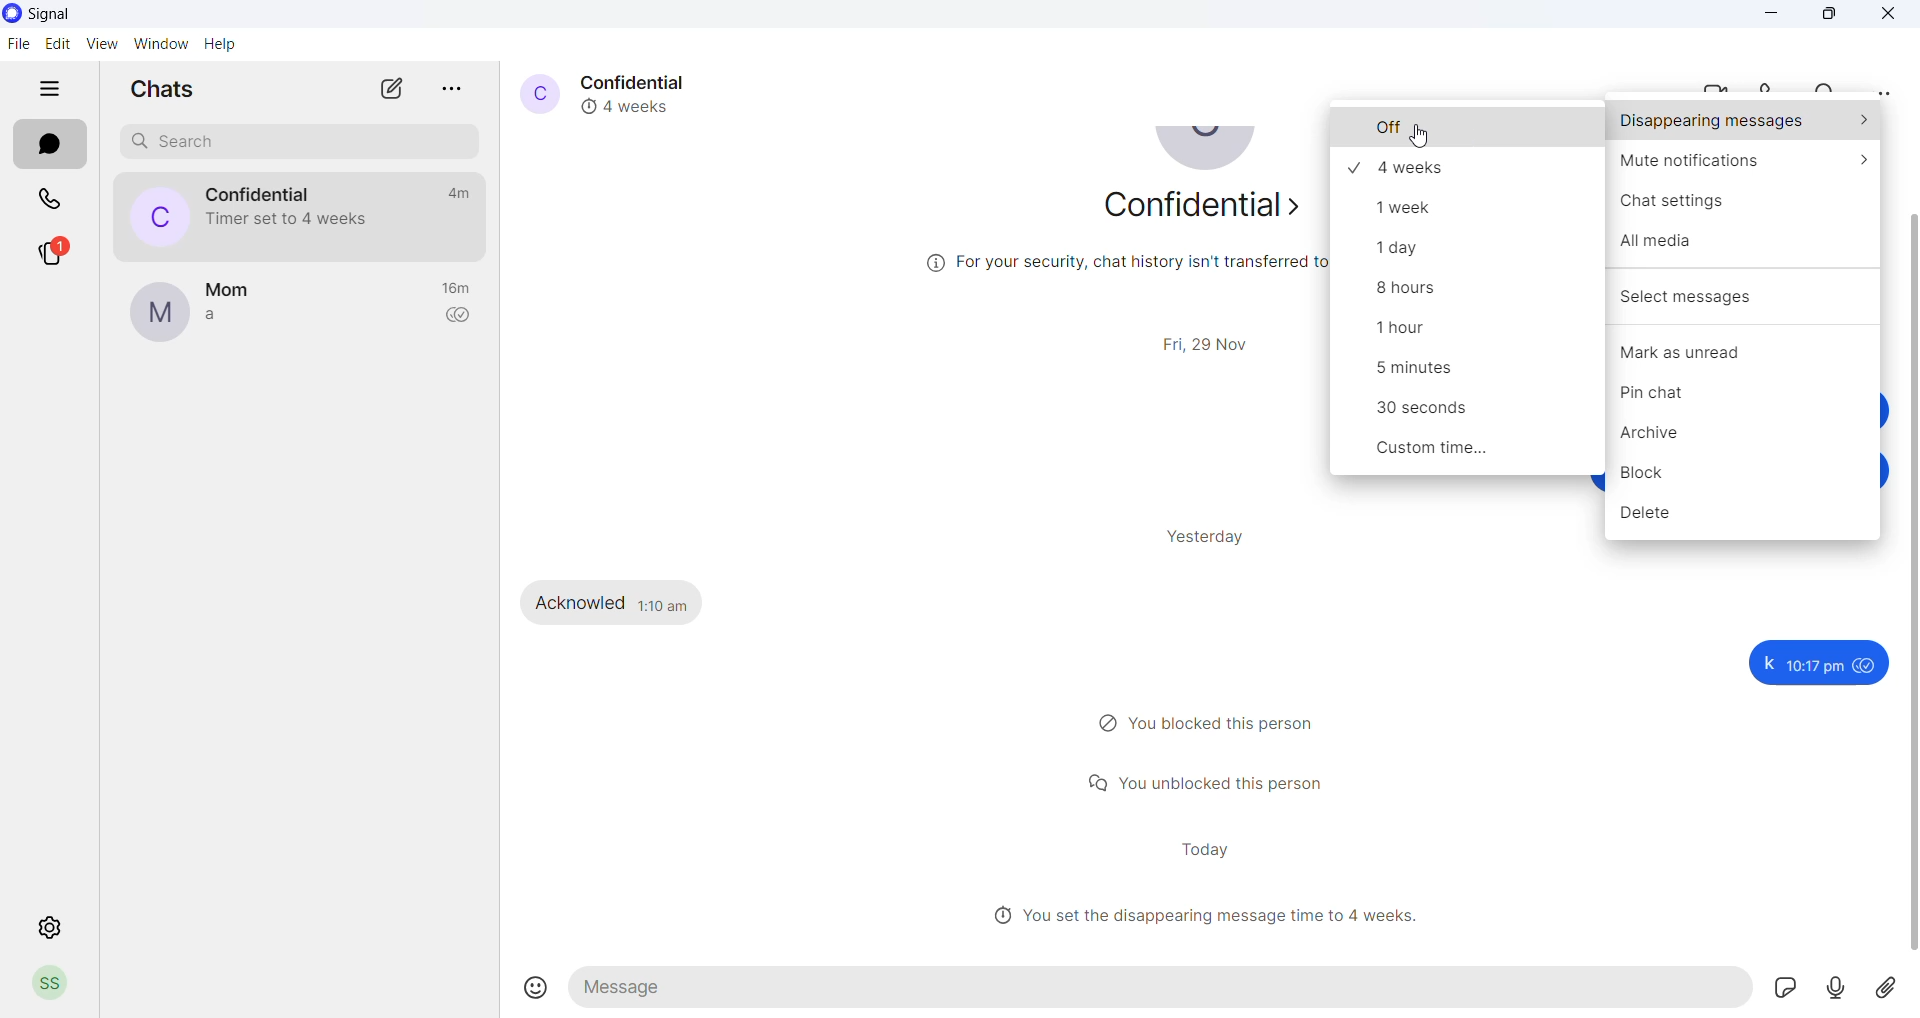  I want to click on archive, so click(1748, 438).